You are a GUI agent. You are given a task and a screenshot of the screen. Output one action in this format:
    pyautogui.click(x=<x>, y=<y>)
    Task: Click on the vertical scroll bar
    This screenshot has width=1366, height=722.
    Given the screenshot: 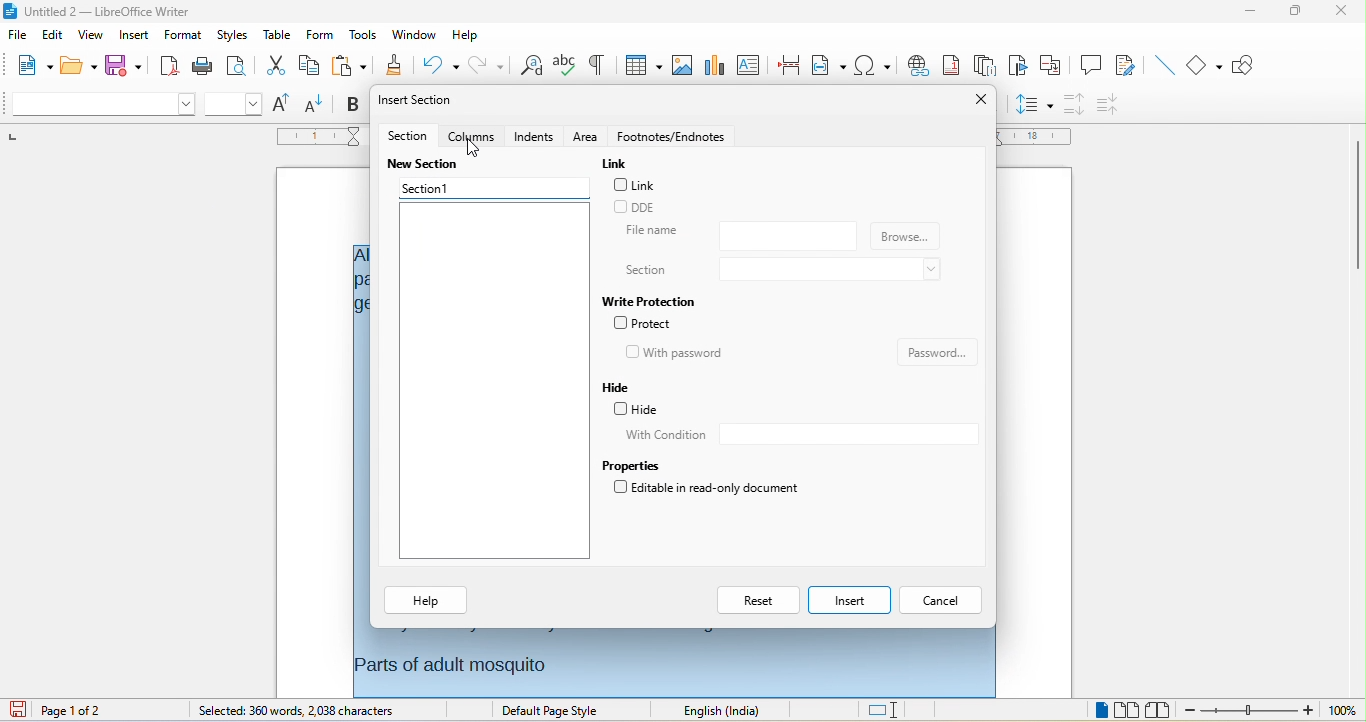 What is the action you would take?
    pyautogui.click(x=1357, y=205)
    